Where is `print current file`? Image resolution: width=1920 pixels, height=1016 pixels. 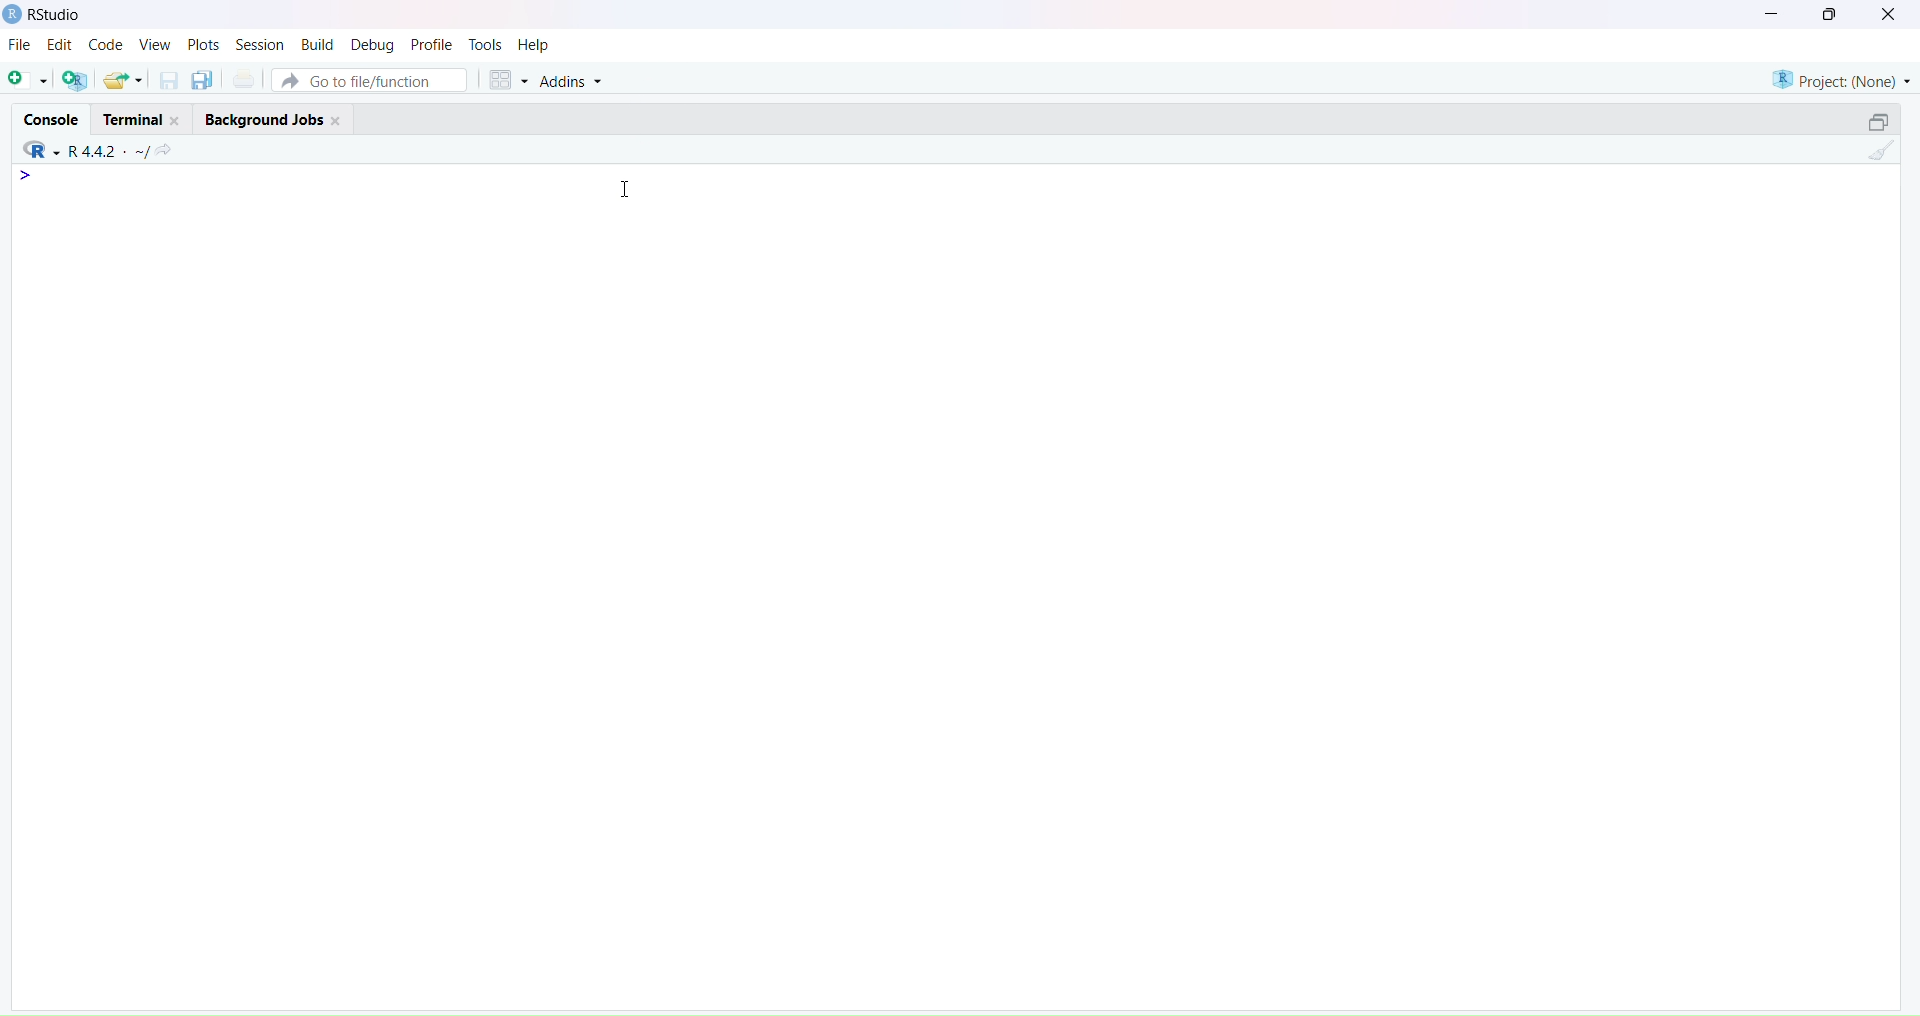 print current file is located at coordinates (244, 81).